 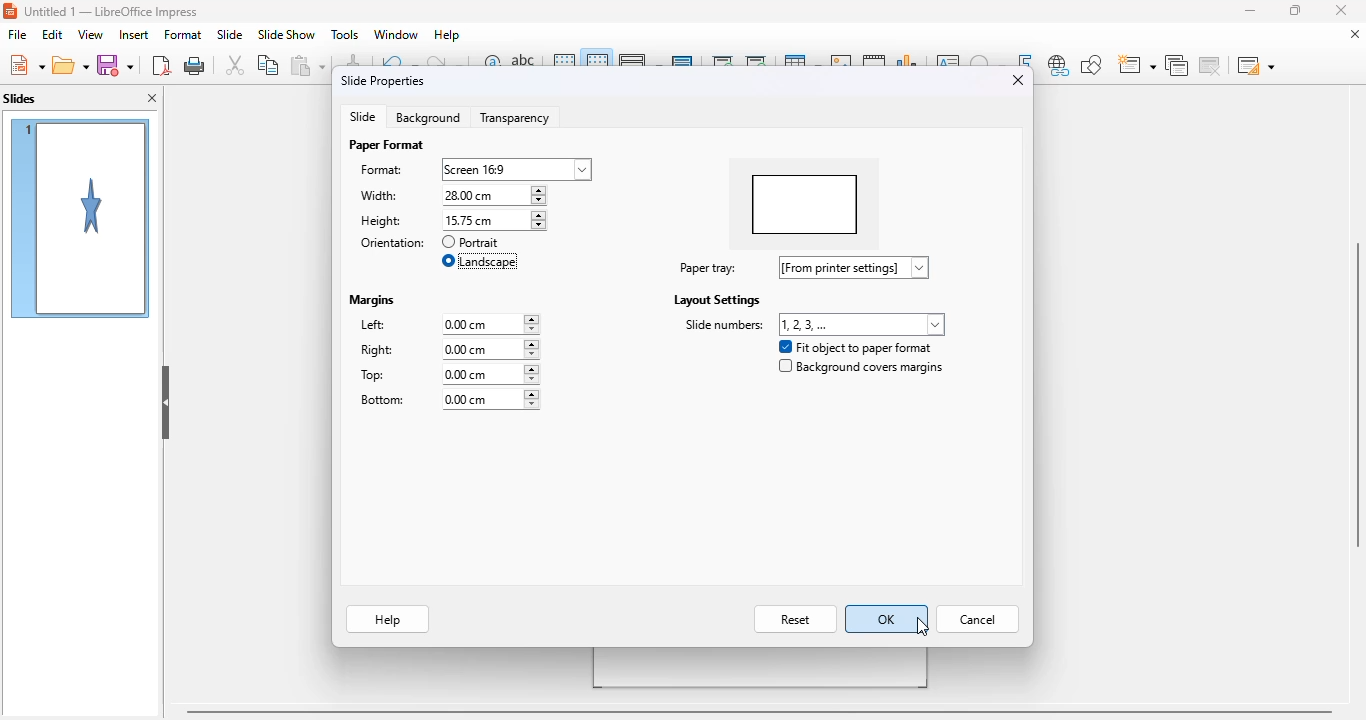 What do you see at coordinates (861, 366) in the screenshot?
I see `background covers margins` at bounding box center [861, 366].